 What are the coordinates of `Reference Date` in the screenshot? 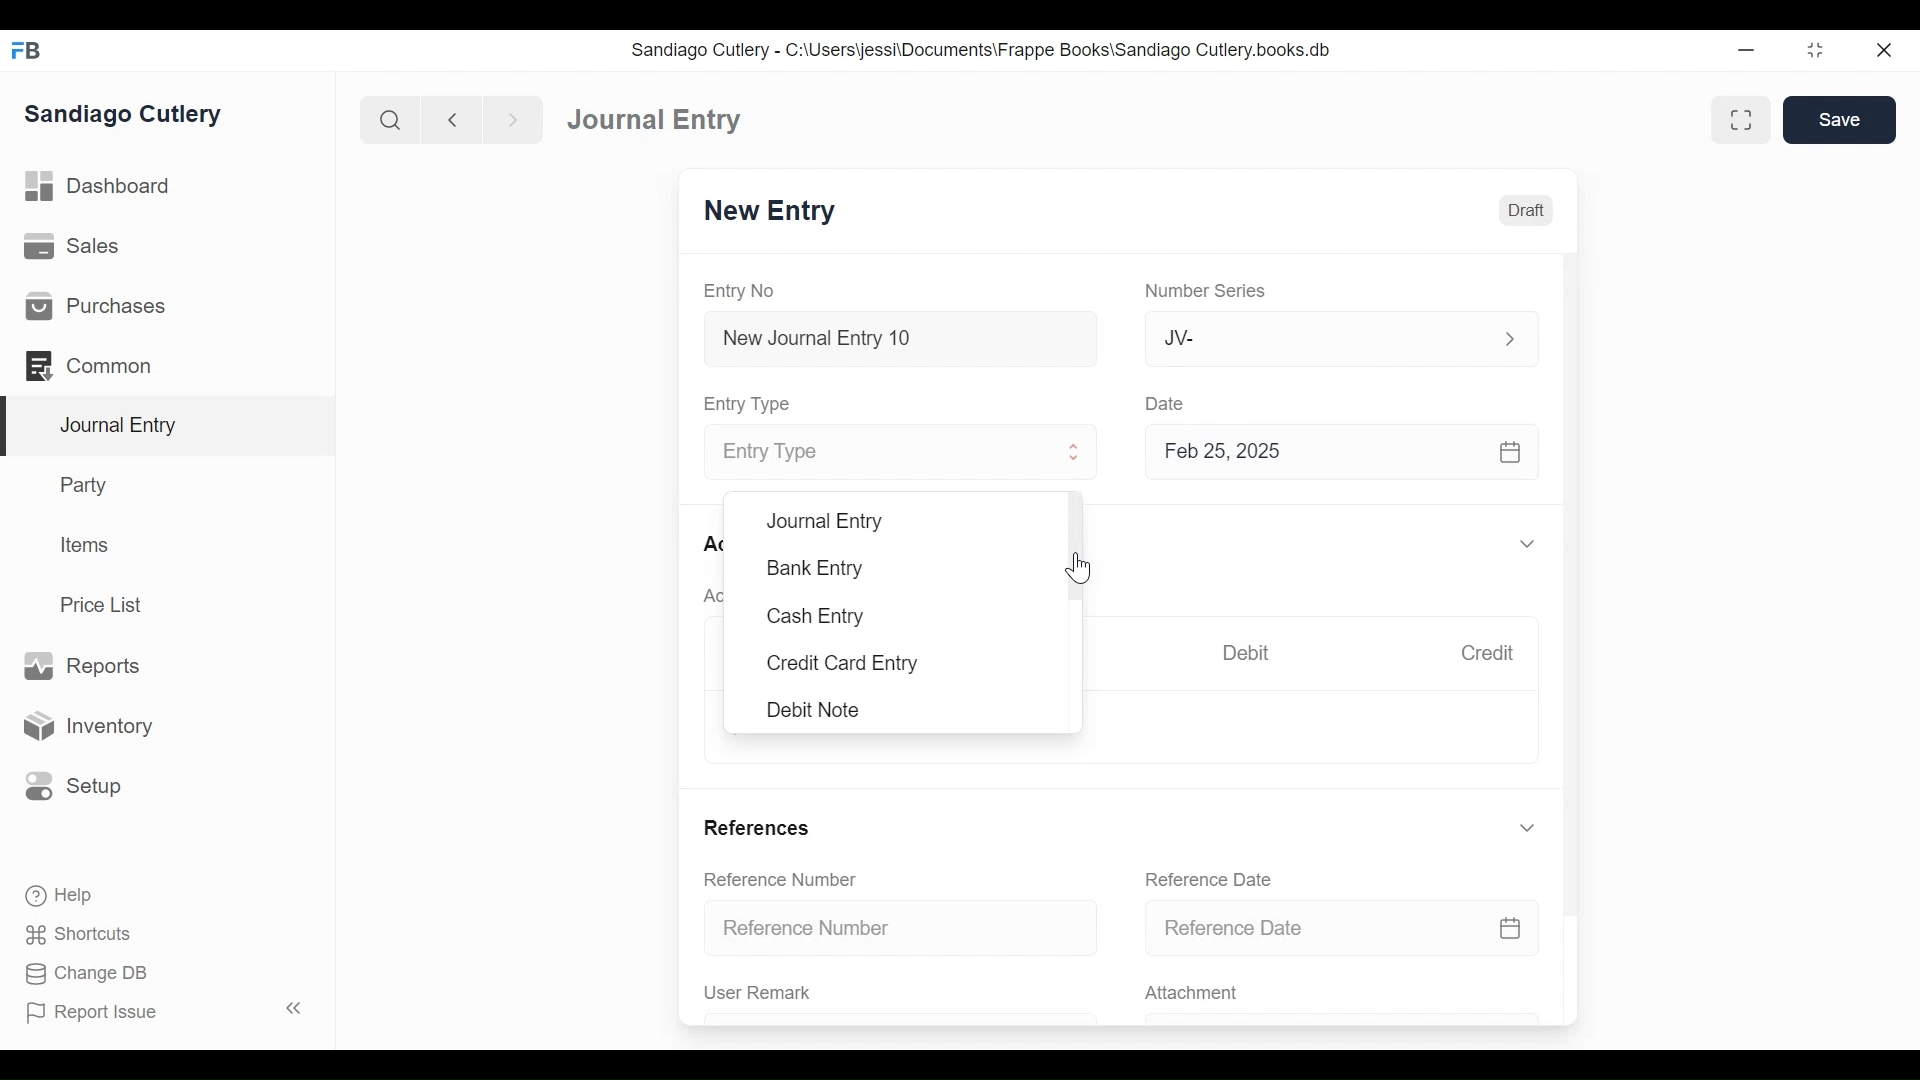 It's located at (1342, 929).